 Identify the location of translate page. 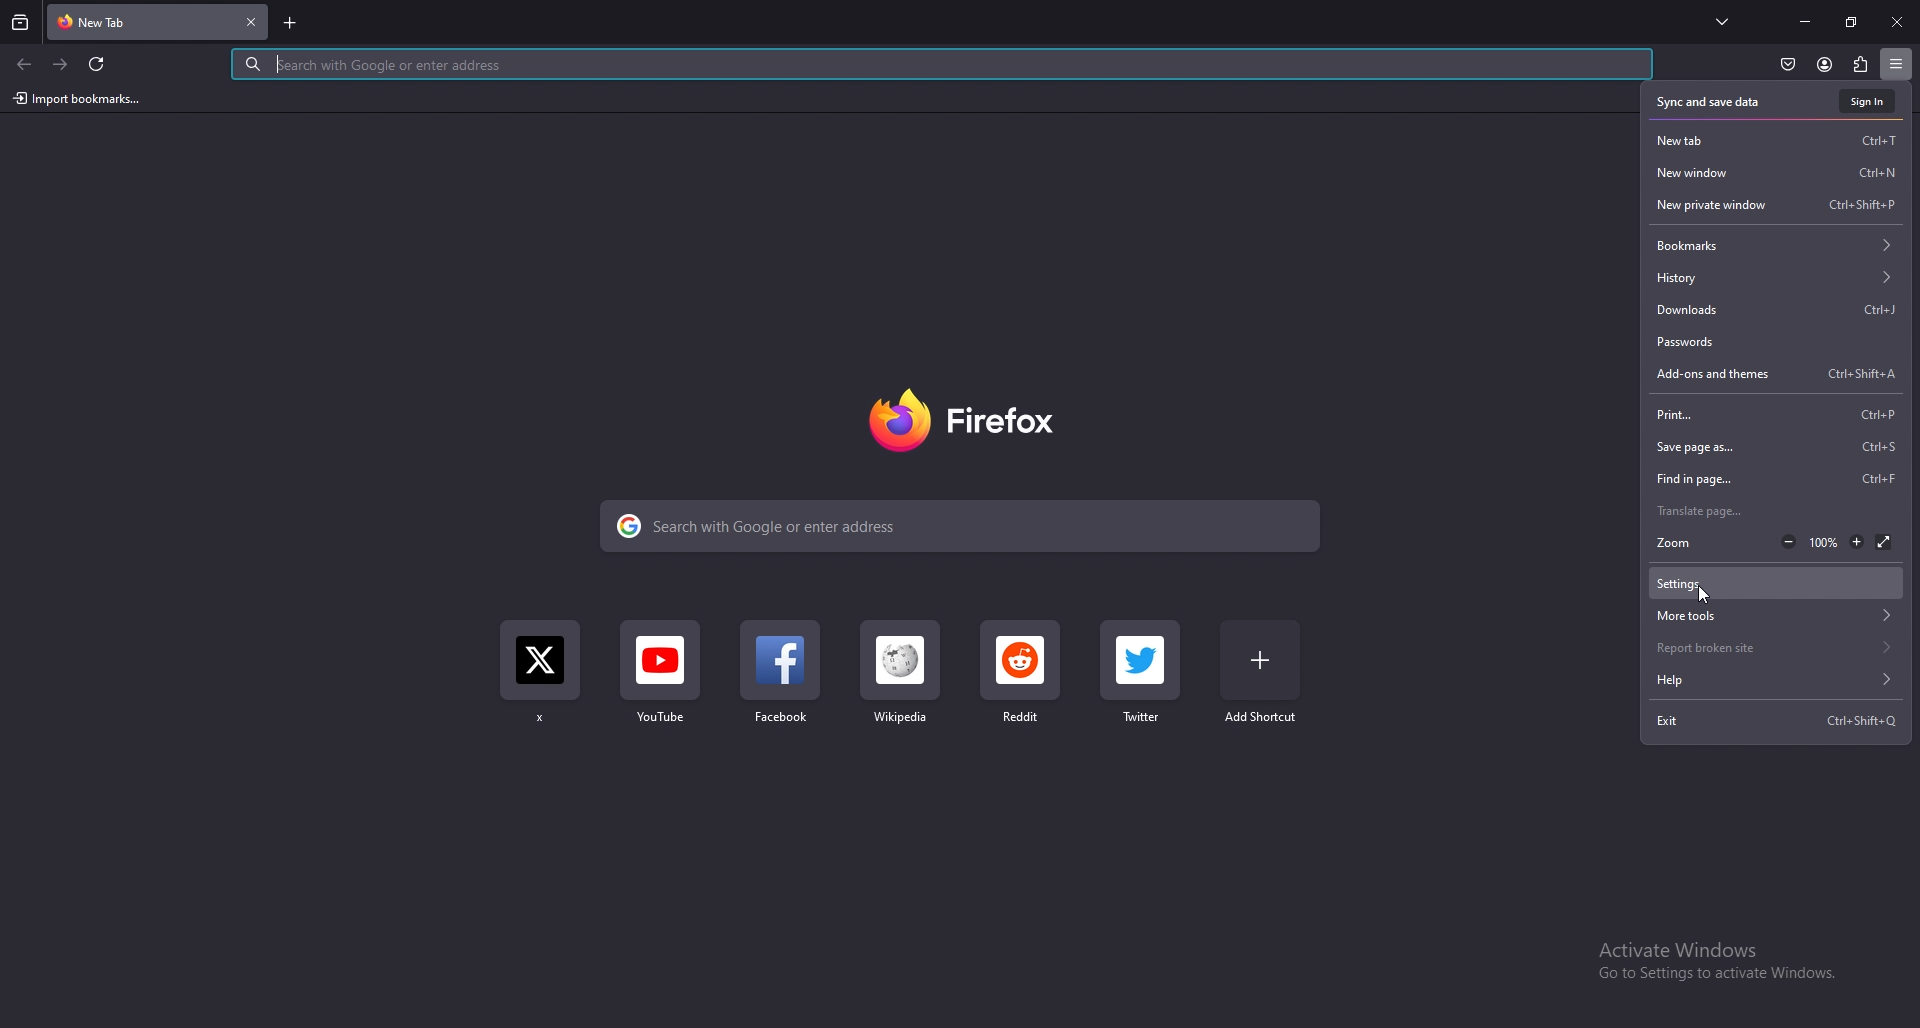
(1773, 511).